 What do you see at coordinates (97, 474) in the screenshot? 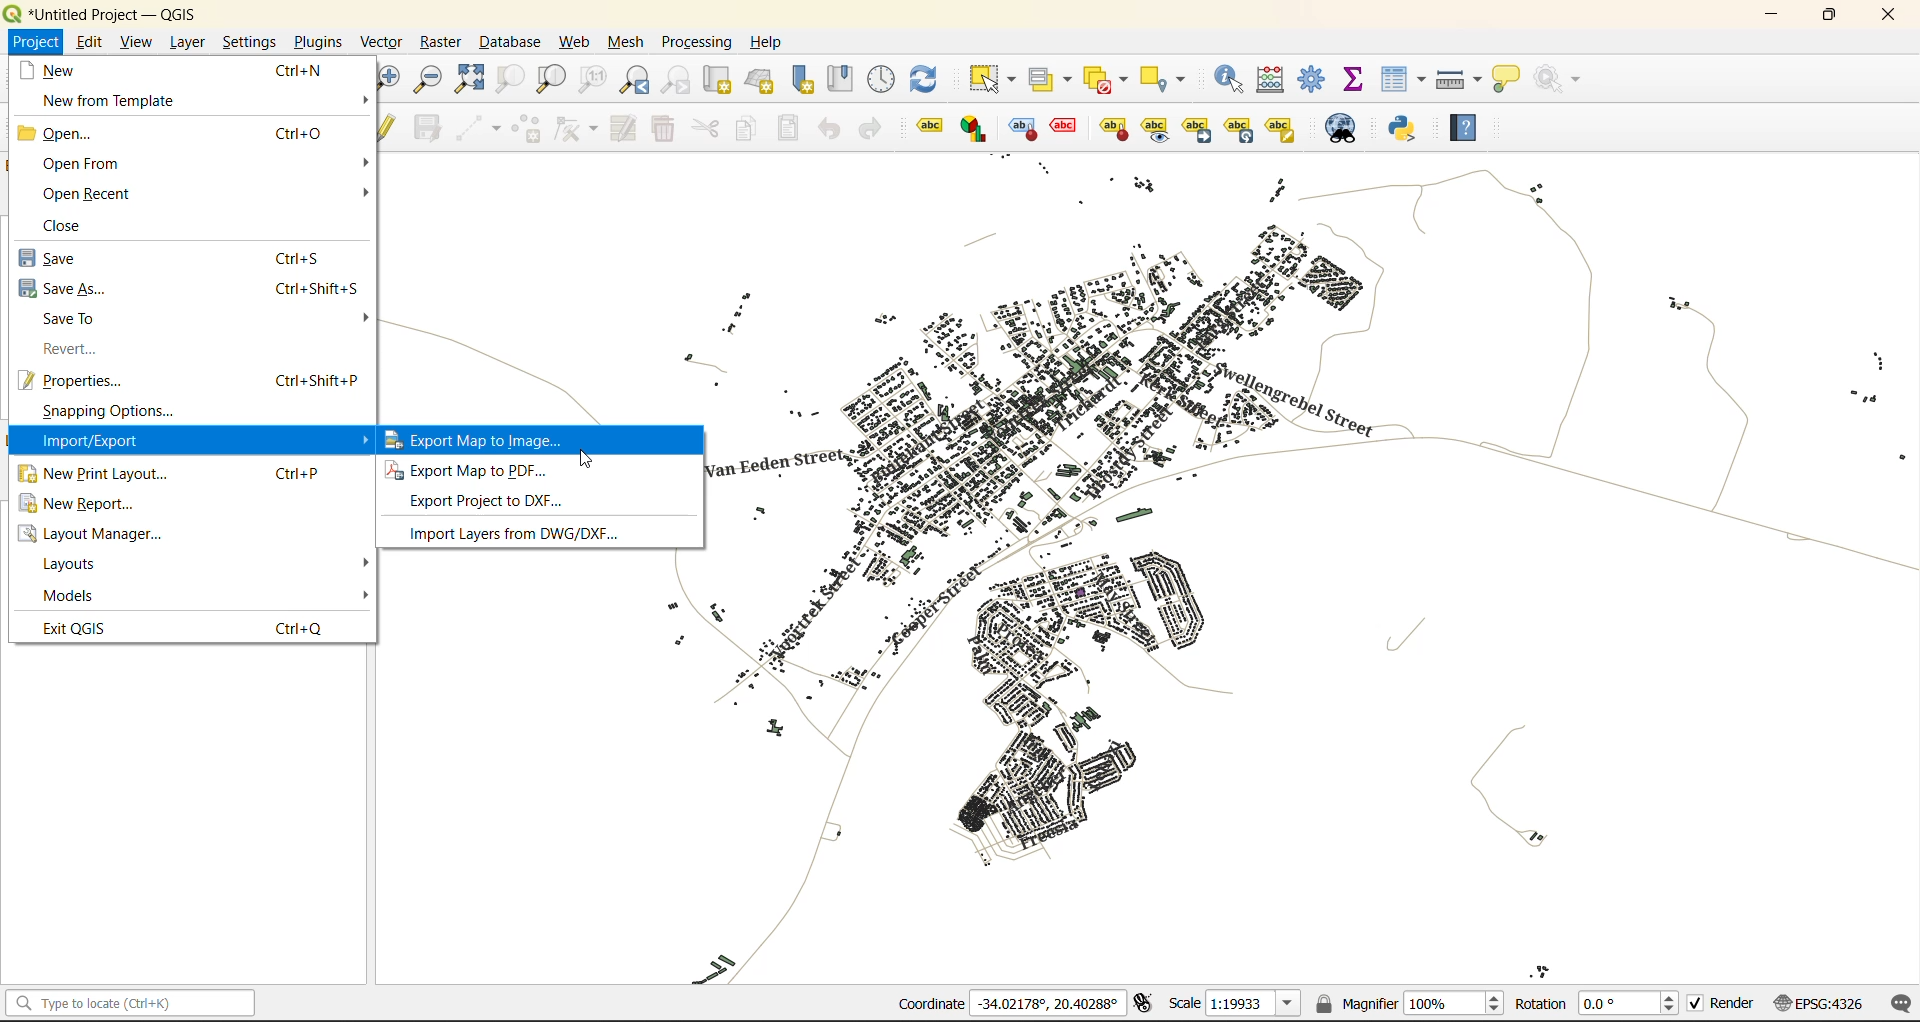
I see `new print layout` at bounding box center [97, 474].